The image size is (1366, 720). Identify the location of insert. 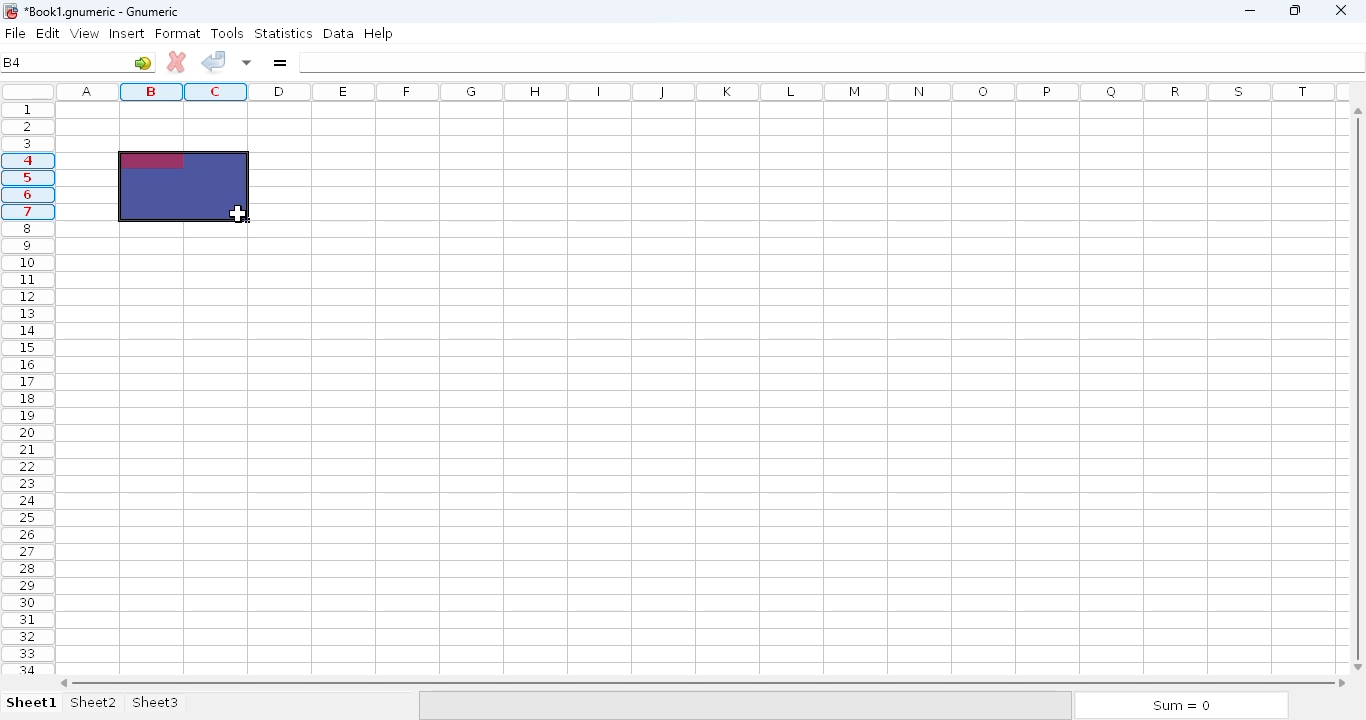
(126, 33).